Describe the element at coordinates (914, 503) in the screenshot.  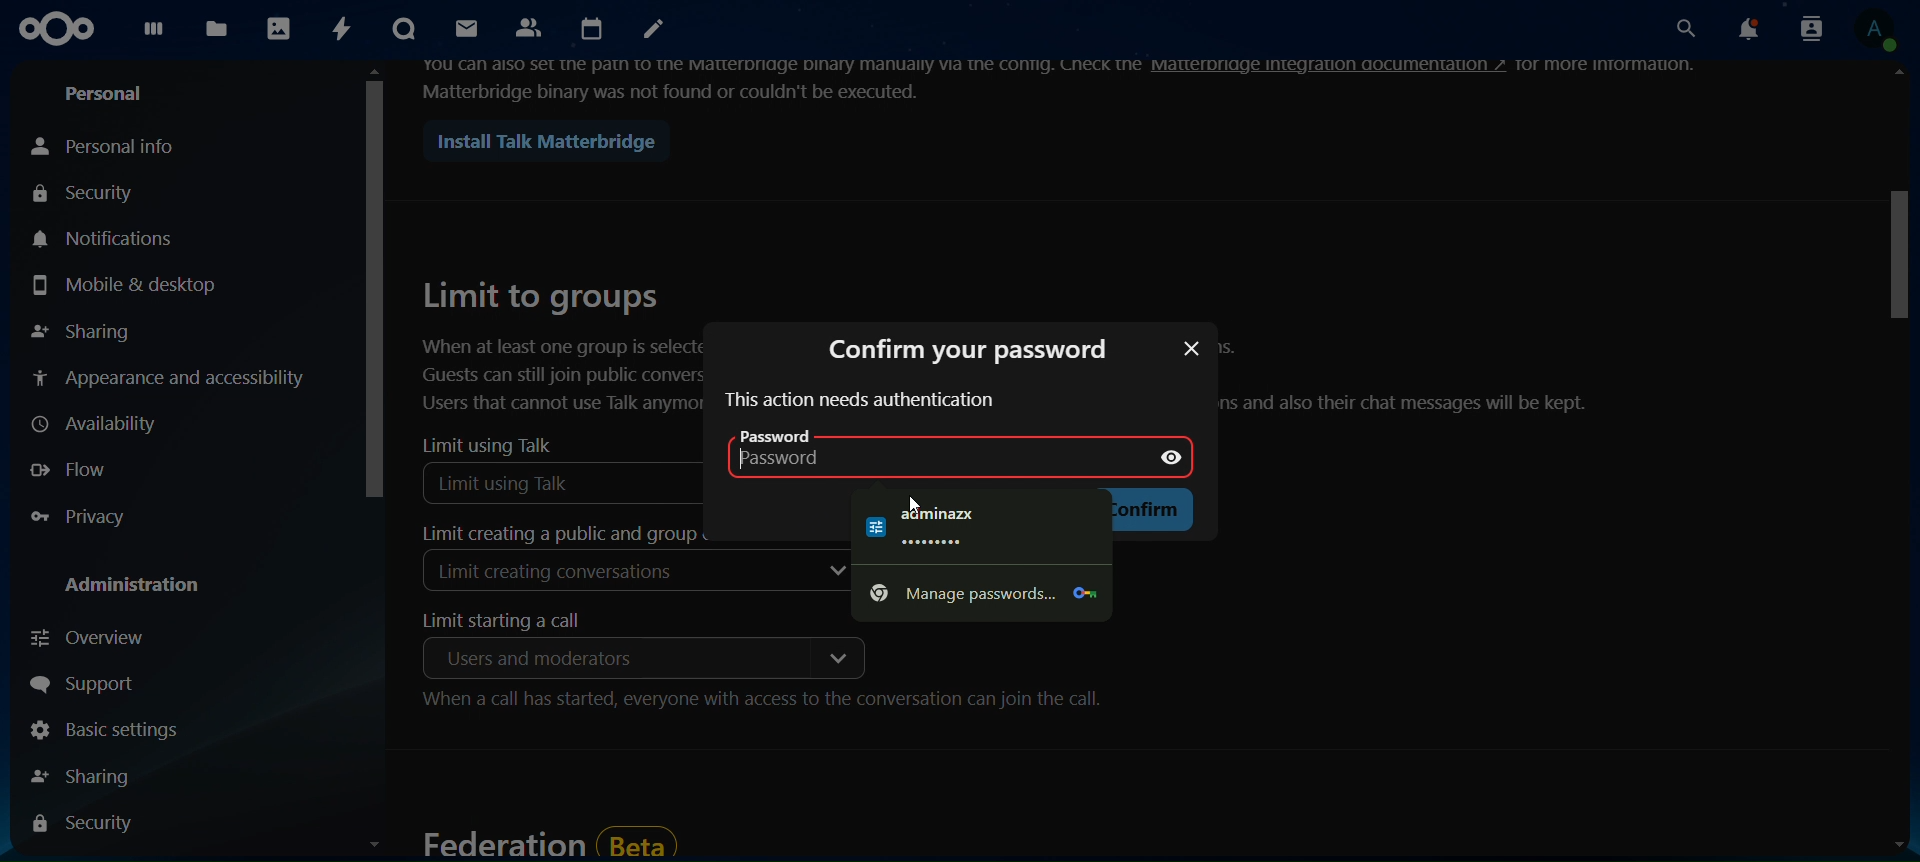
I see `cursor` at that location.